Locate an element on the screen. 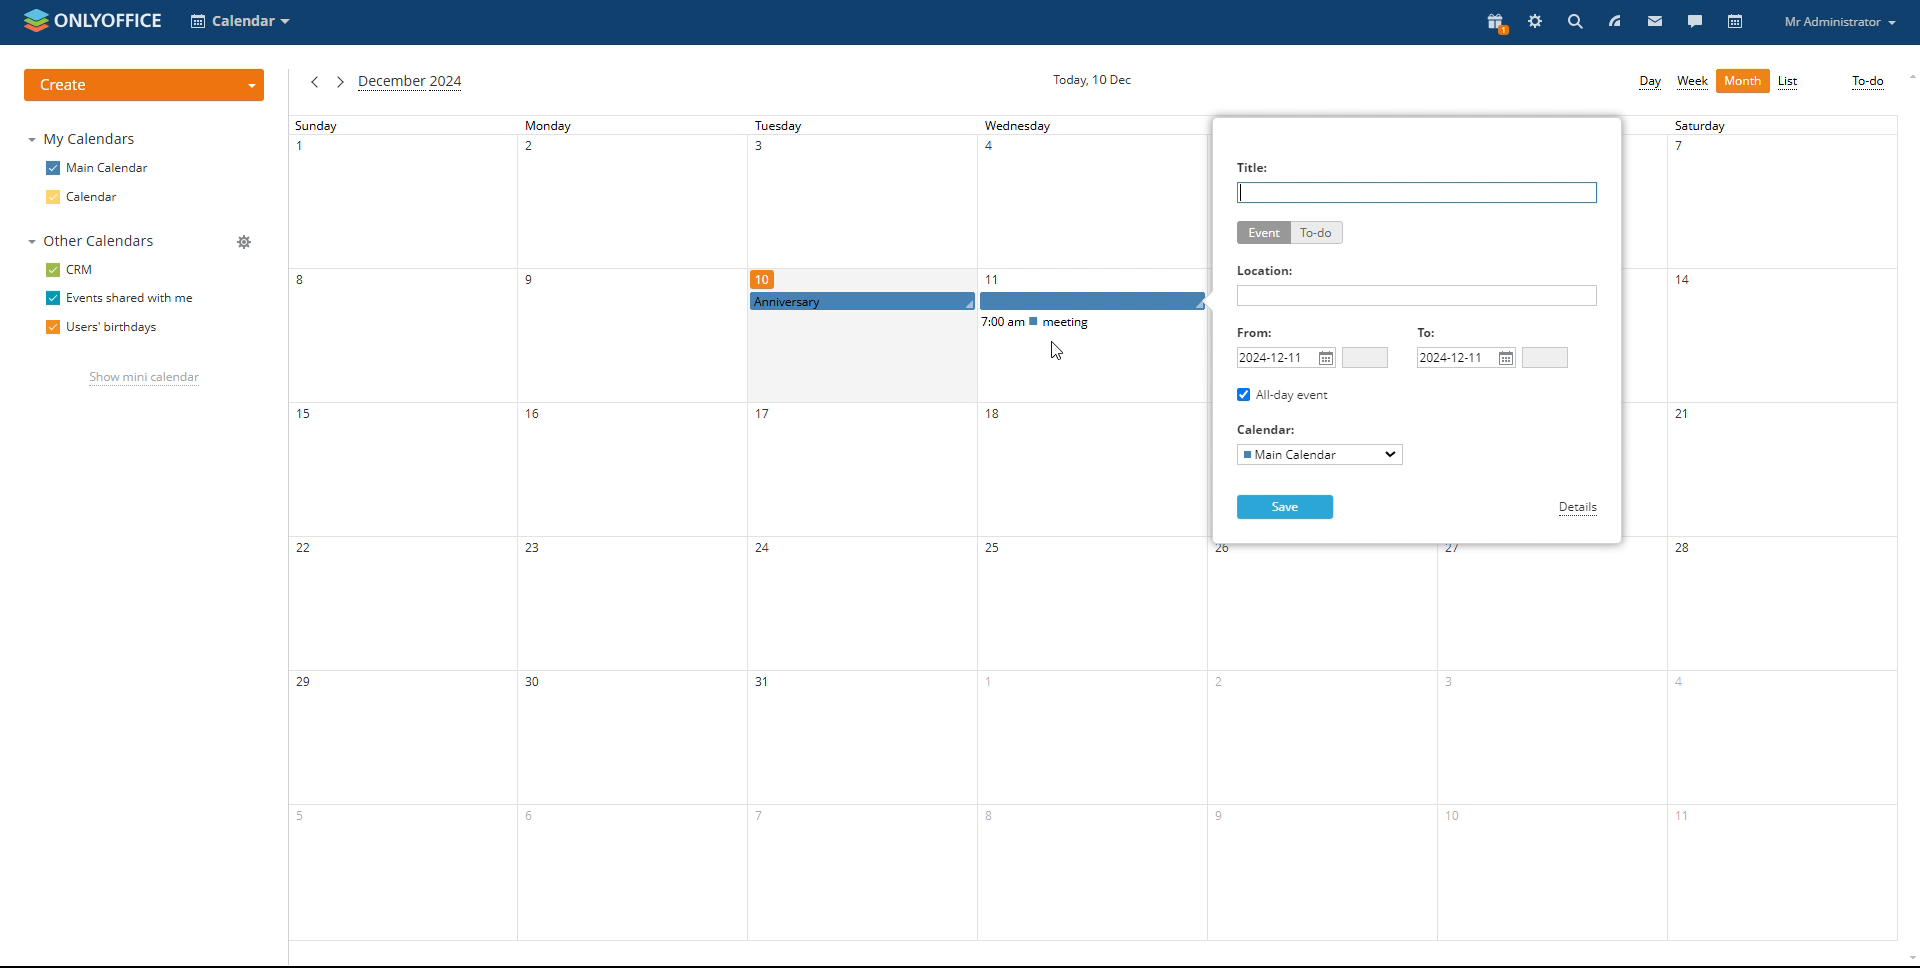 This screenshot has height=968, width=1920. saturday is located at coordinates (1782, 528).